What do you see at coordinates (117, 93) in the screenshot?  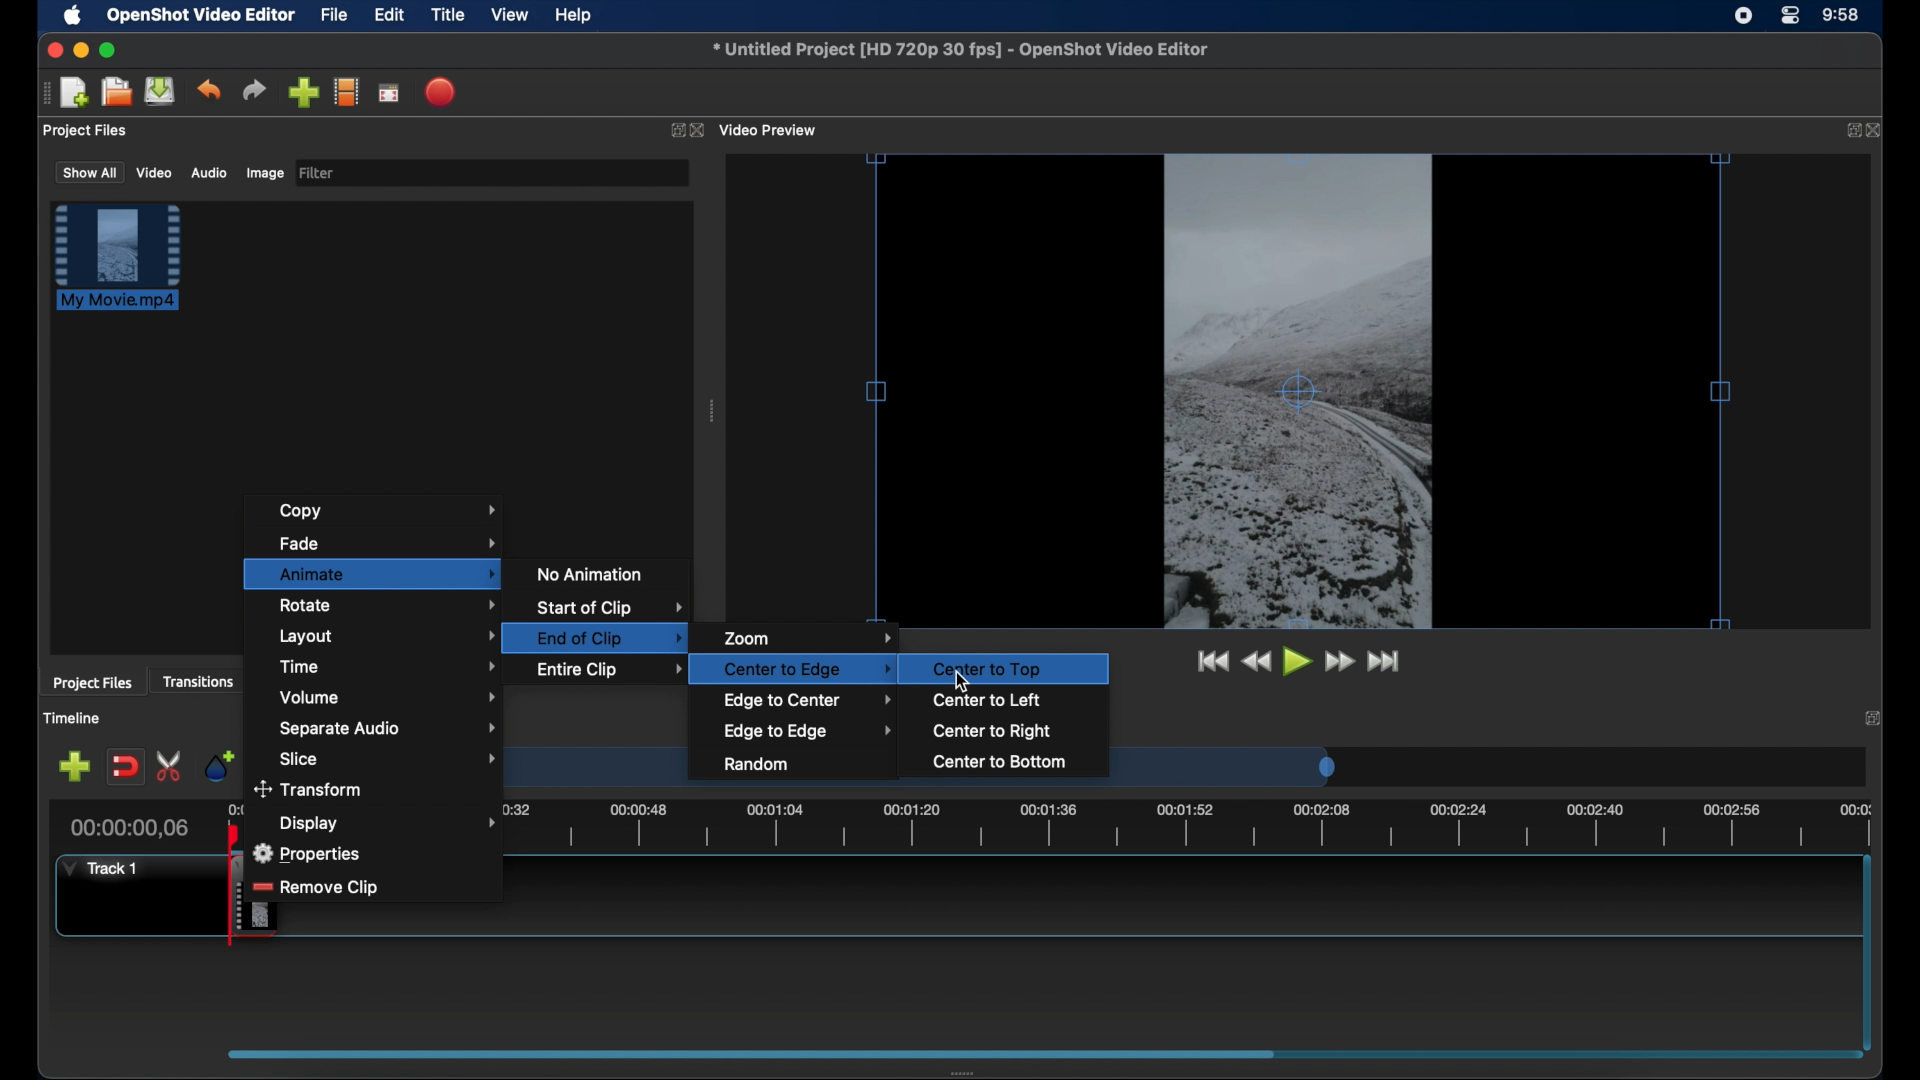 I see `open files` at bounding box center [117, 93].